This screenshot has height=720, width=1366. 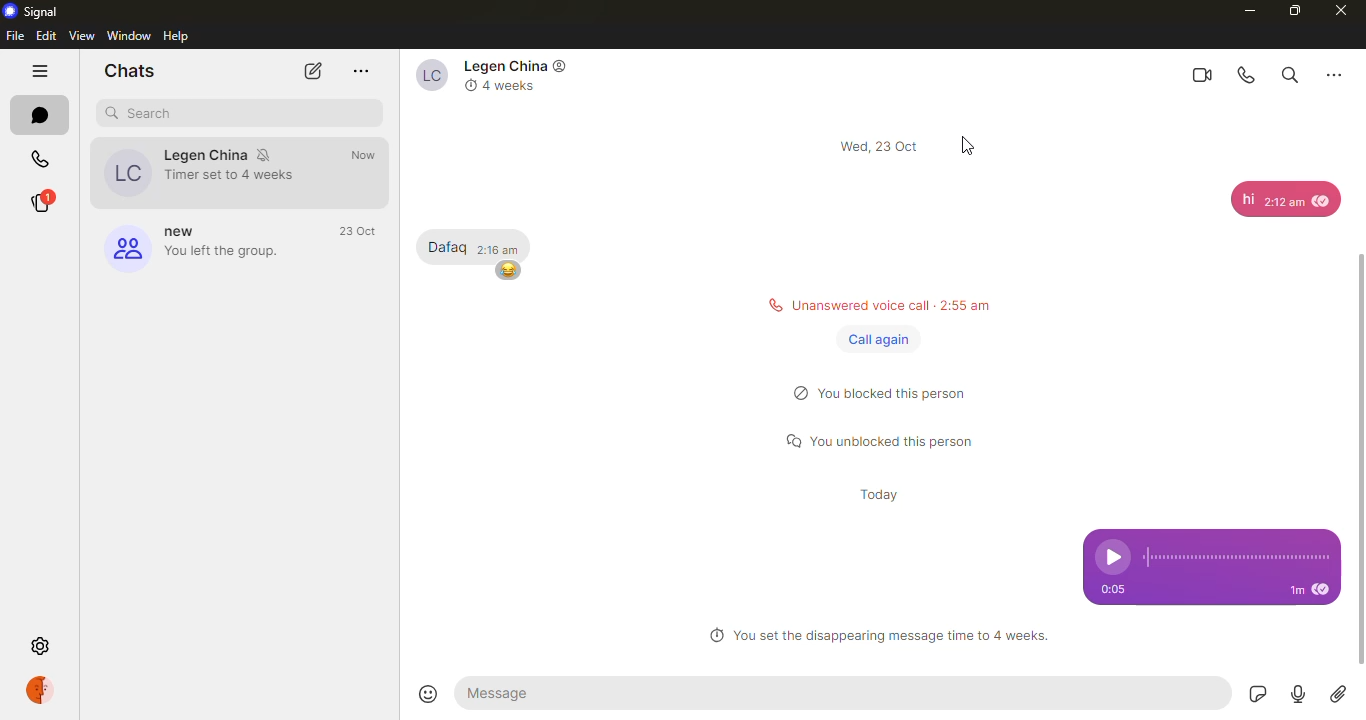 I want to click on file, so click(x=15, y=36).